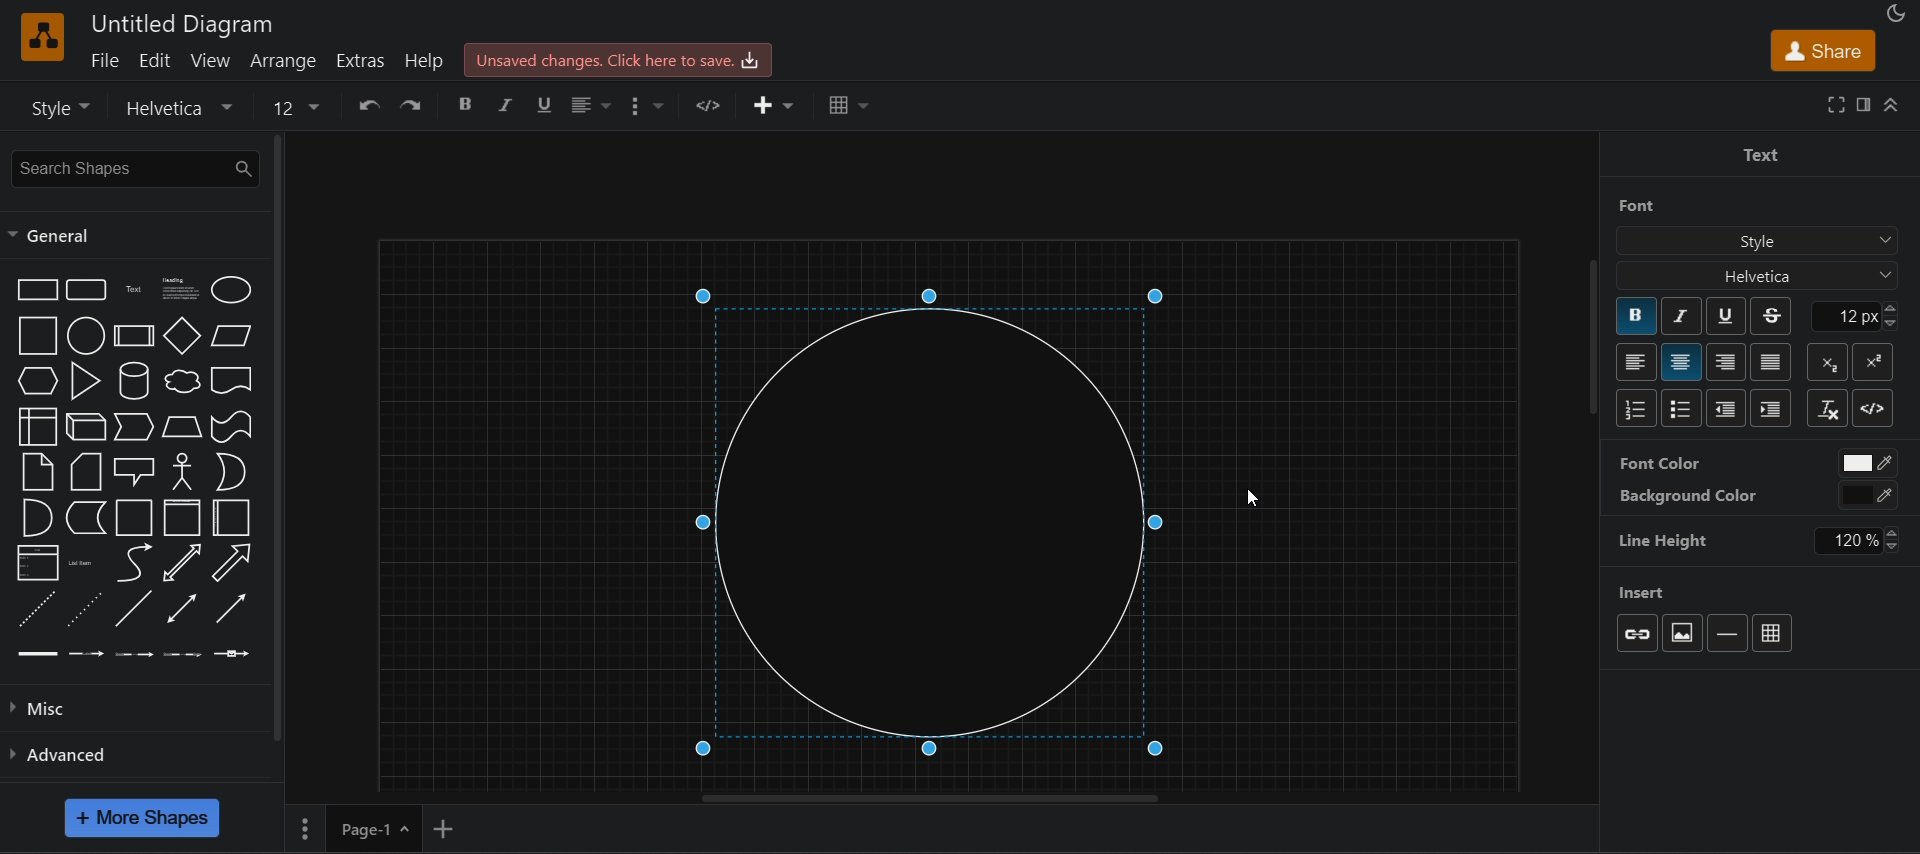 The width and height of the screenshot is (1920, 854). I want to click on Cursor, so click(1254, 498).